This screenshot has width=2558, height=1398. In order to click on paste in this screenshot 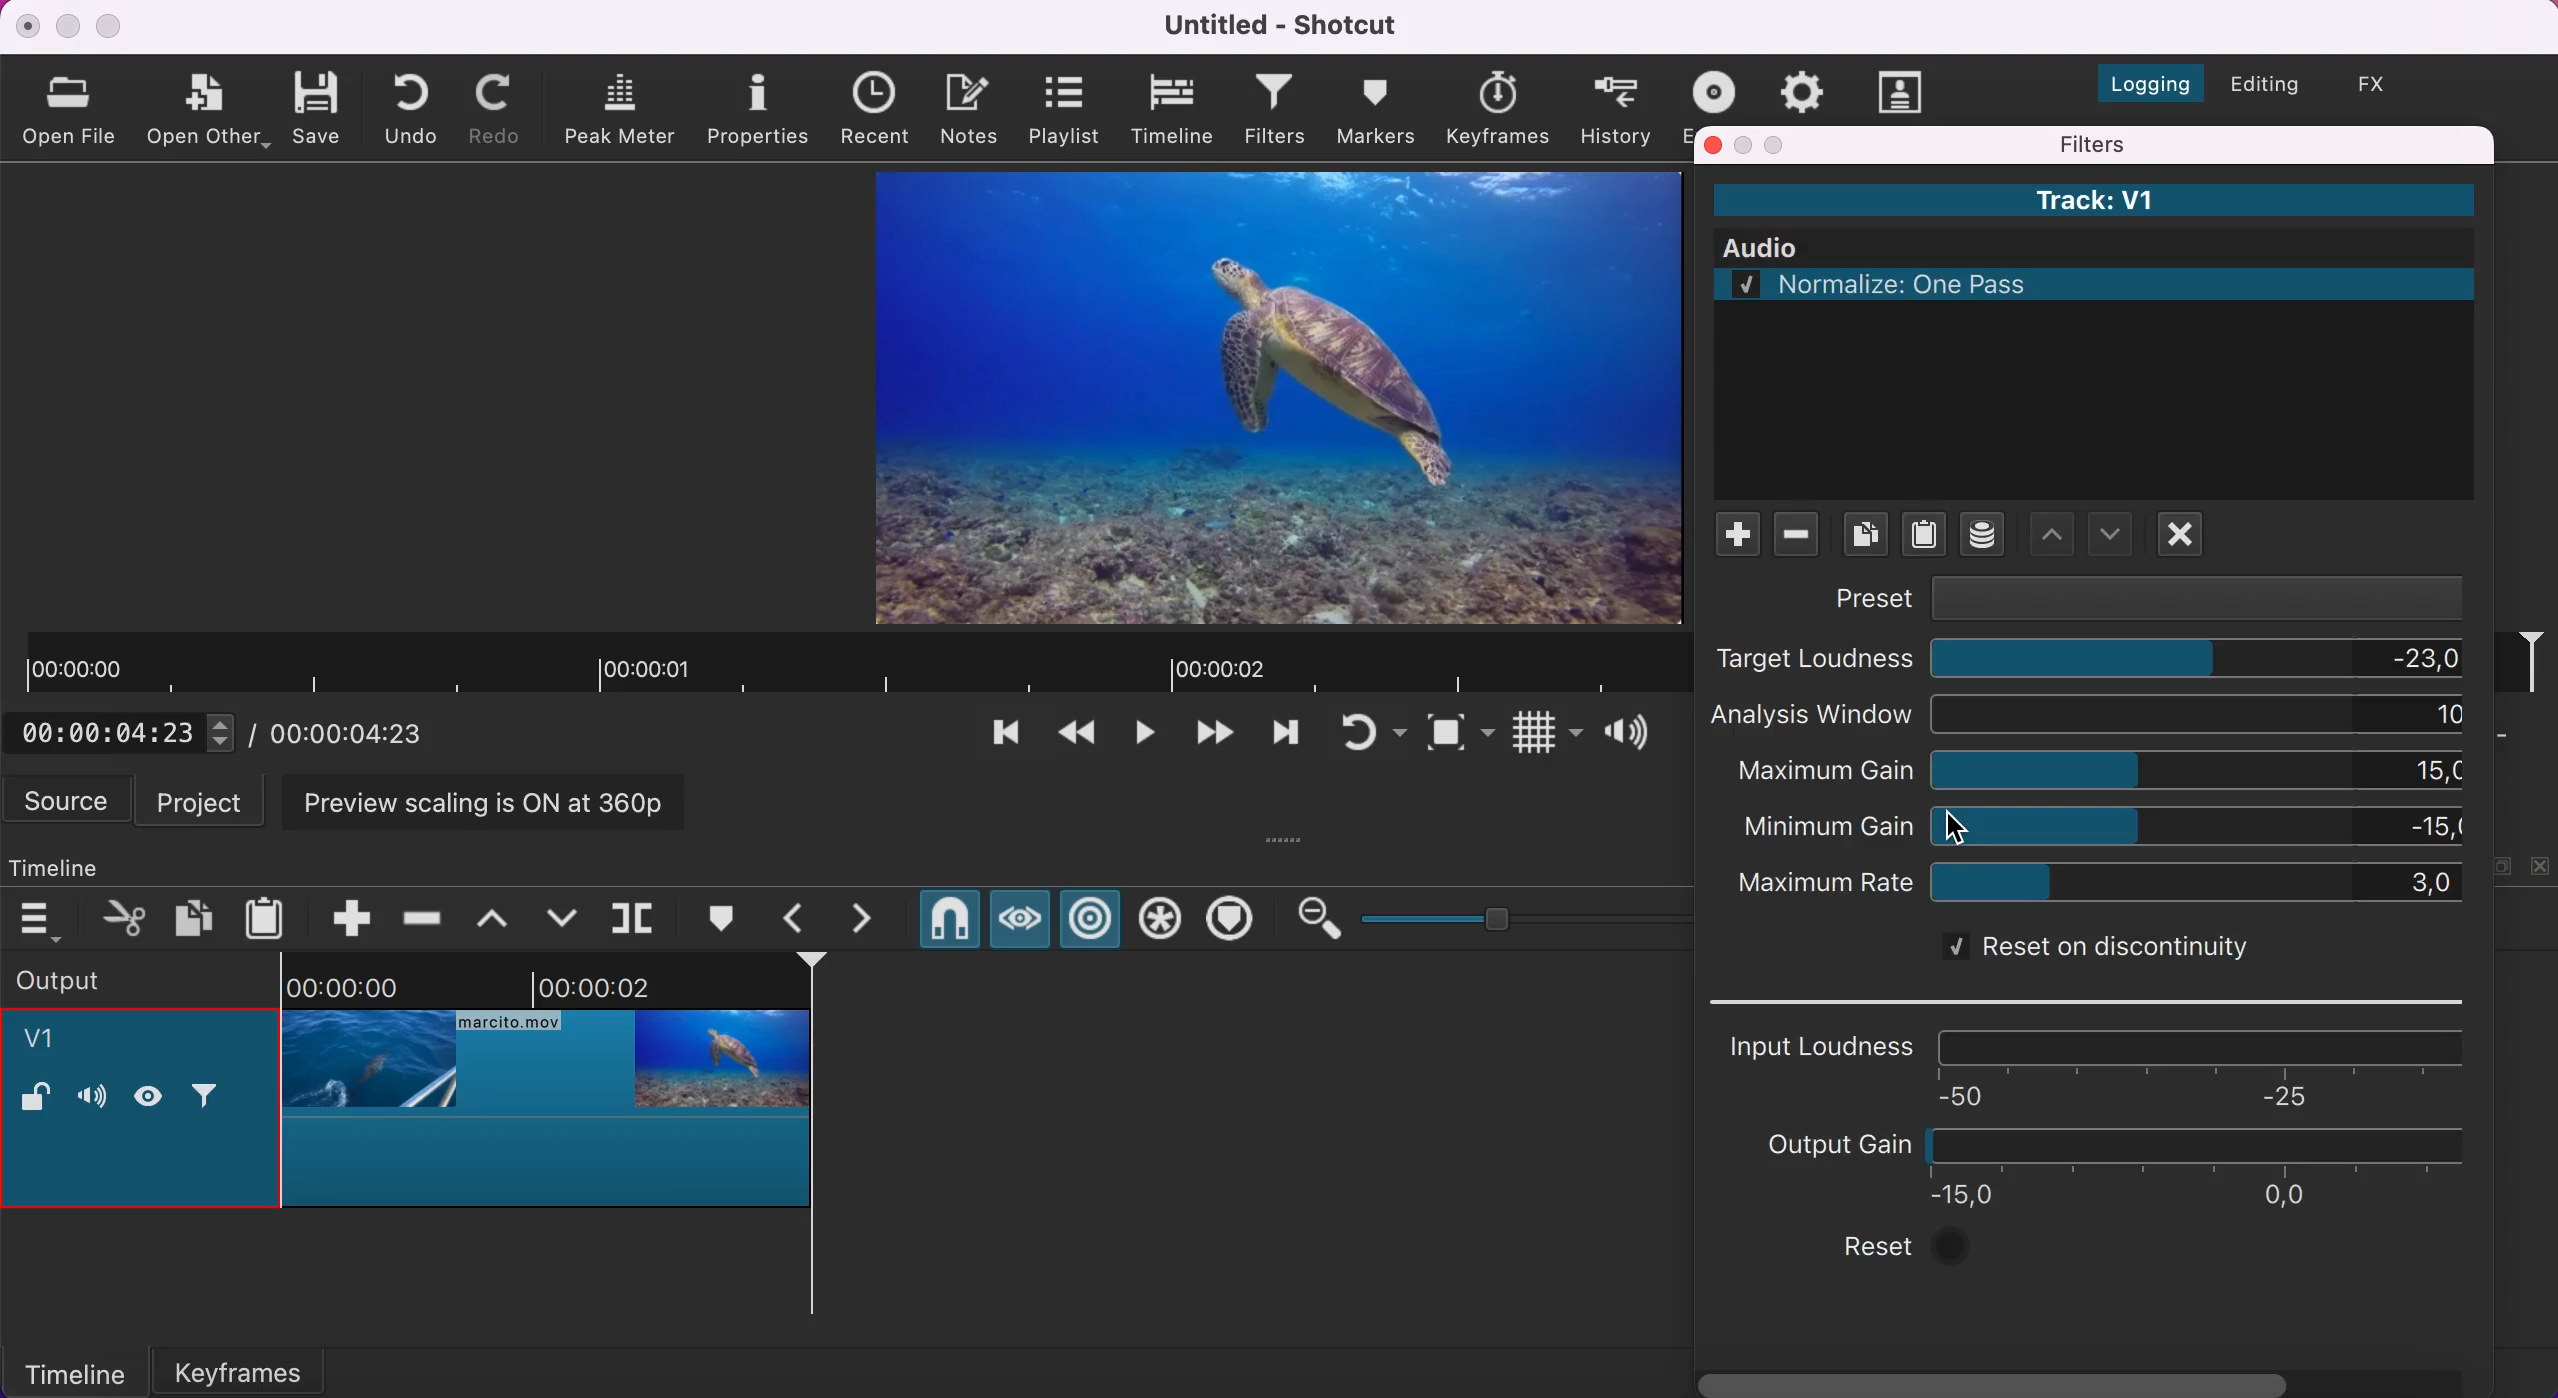, I will do `click(270, 915)`.